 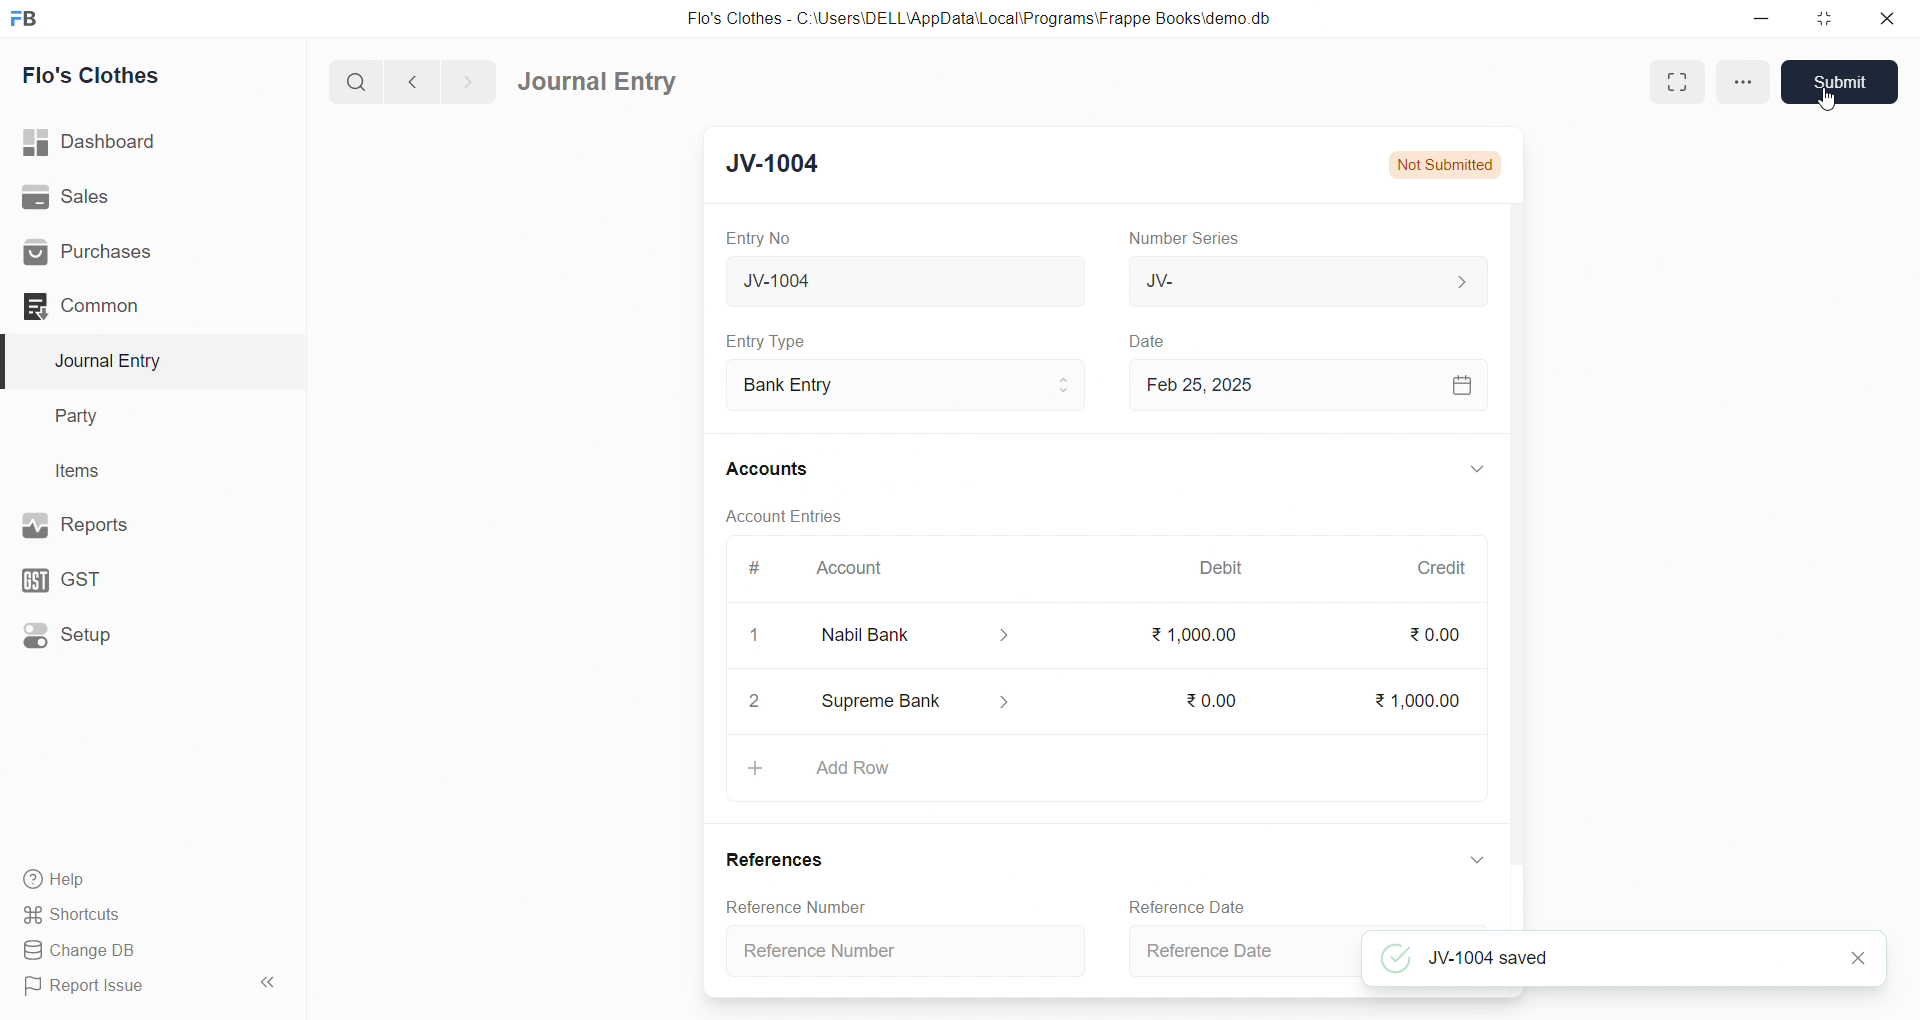 I want to click on Not Submitted, so click(x=1445, y=164).